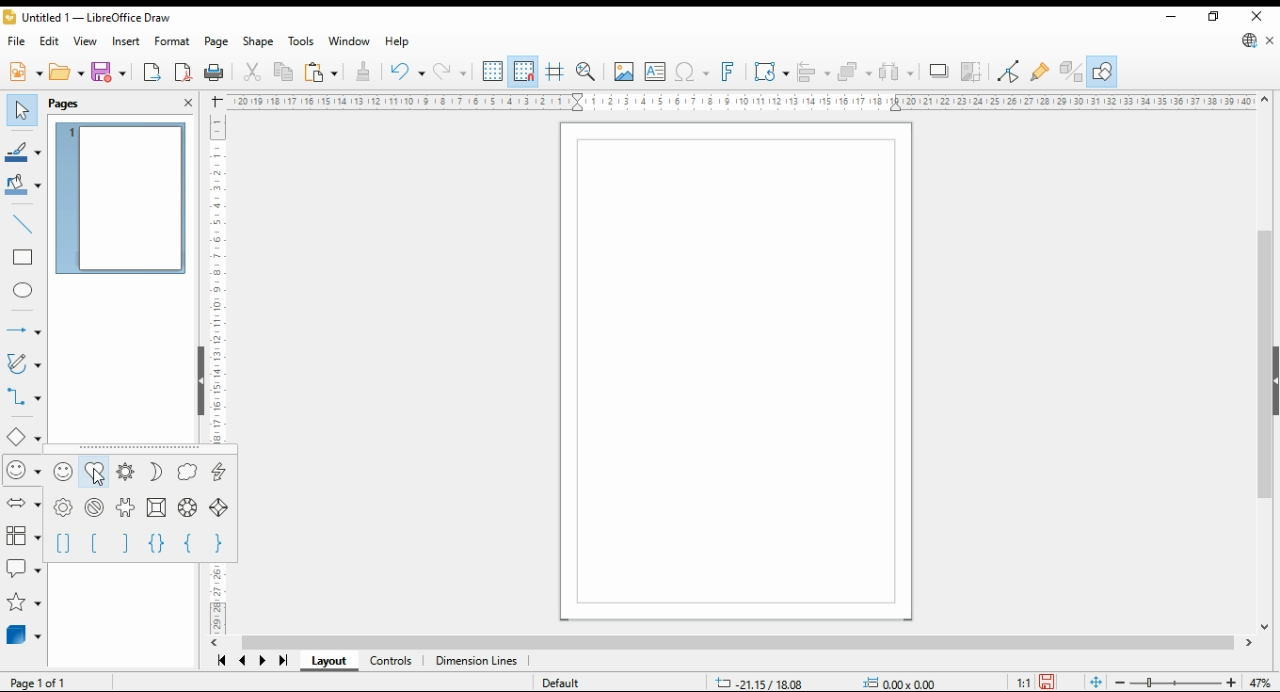  I want to click on heart, so click(94, 471).